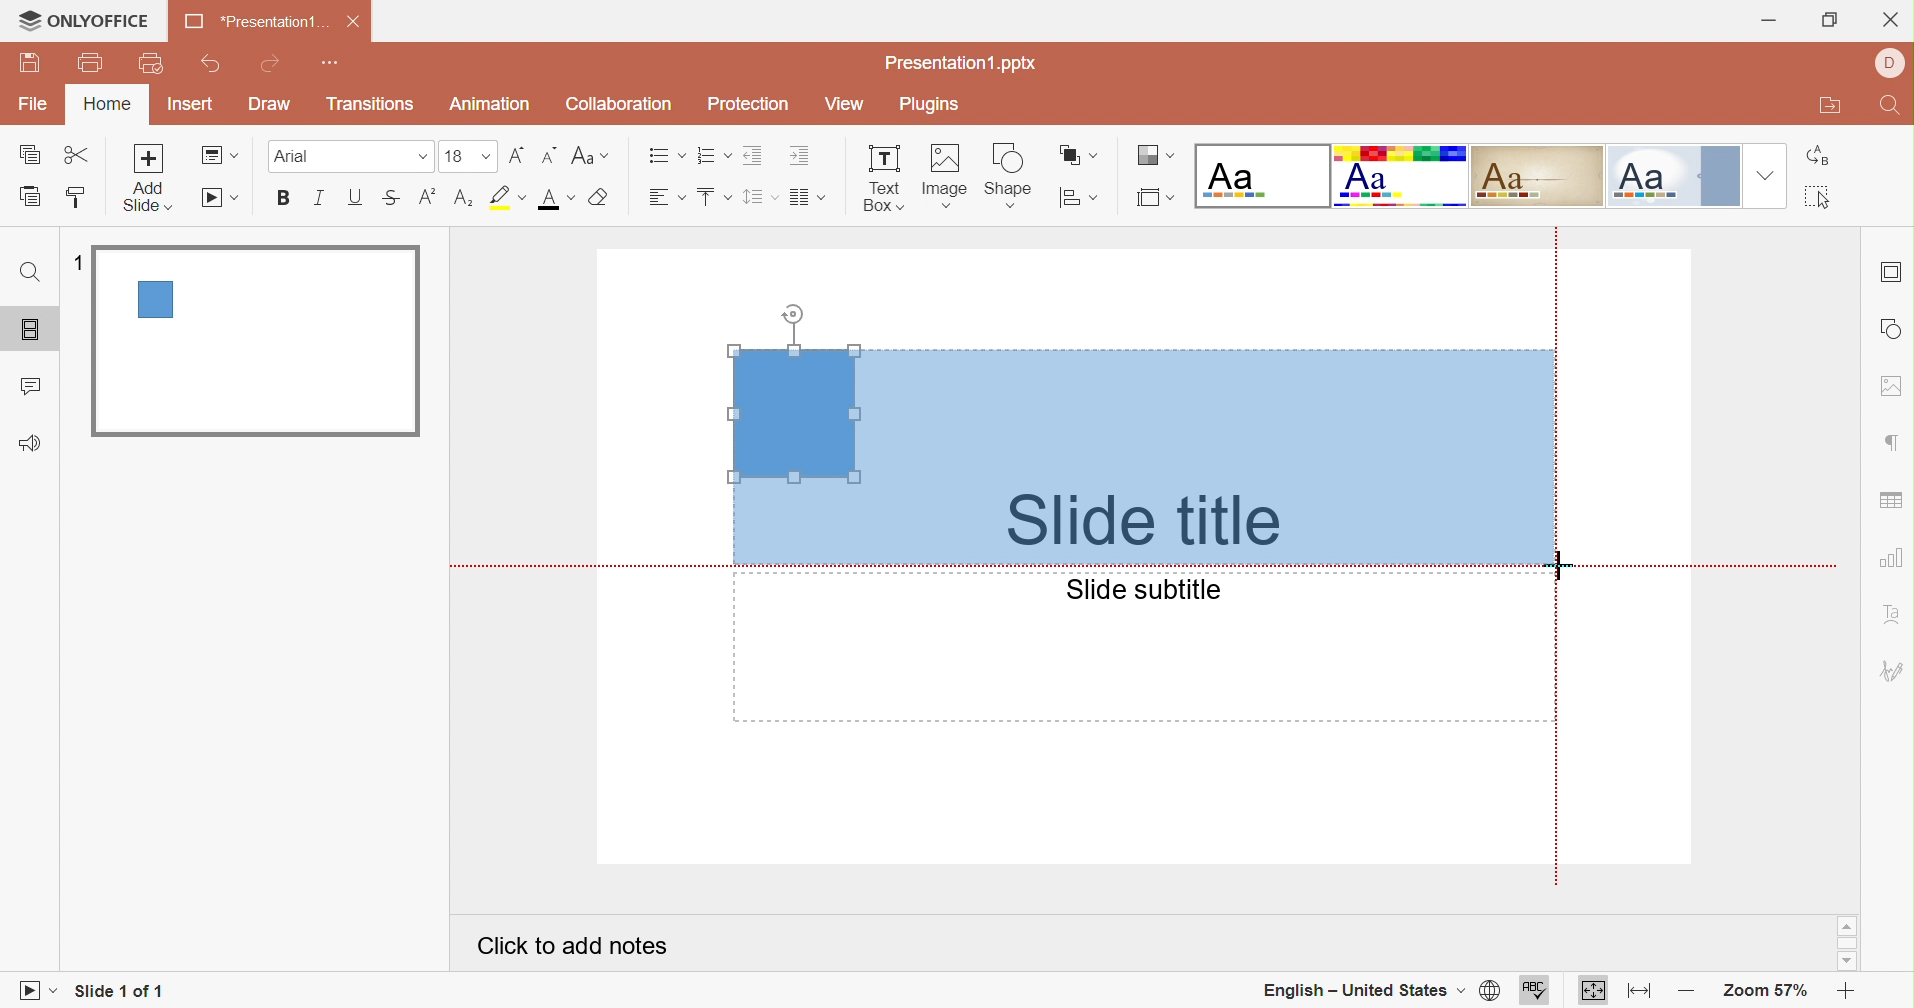 The image size is (1914, 1008). I want to click on Scroll down, so click(1844, 962).